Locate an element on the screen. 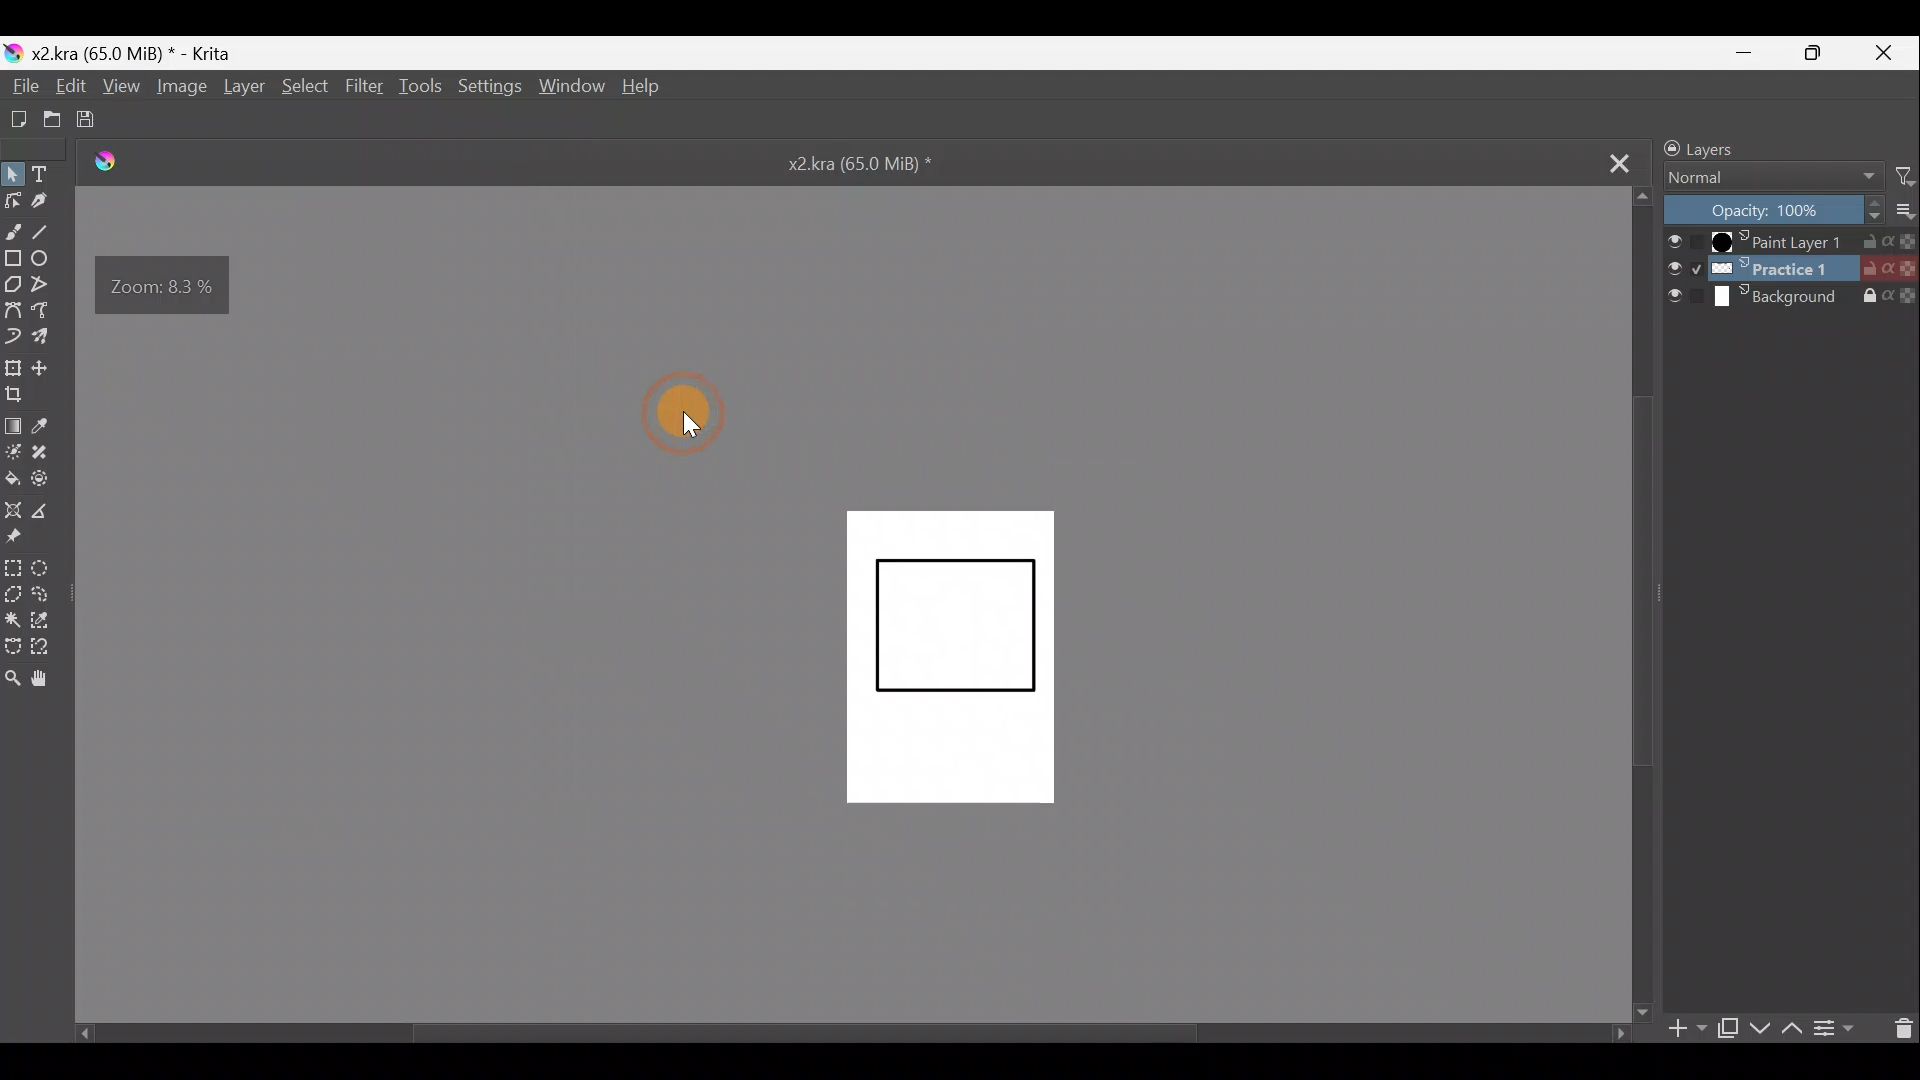 The width and height of the screenshot is (1920, 1080). Select shapes tool is located at coordinates (14, 173).